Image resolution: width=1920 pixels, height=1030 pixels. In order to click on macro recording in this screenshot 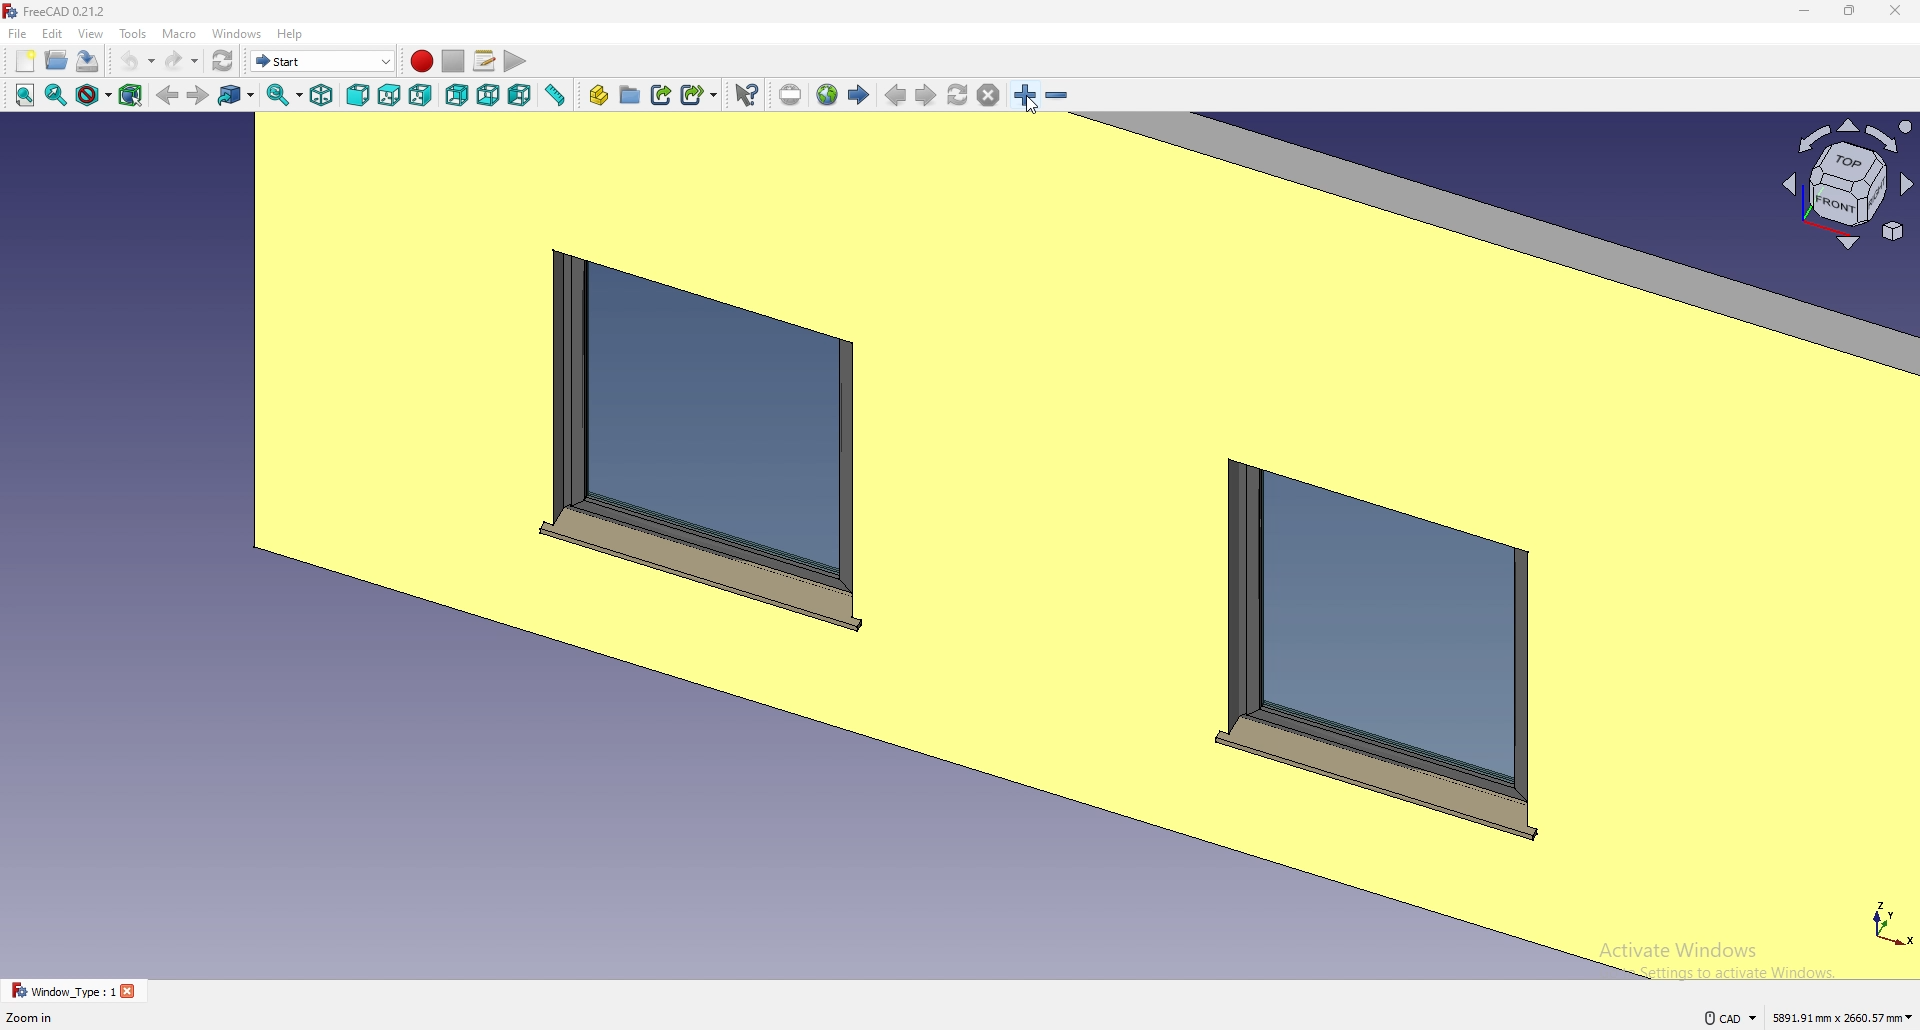, I will do `click(421, 61)`.